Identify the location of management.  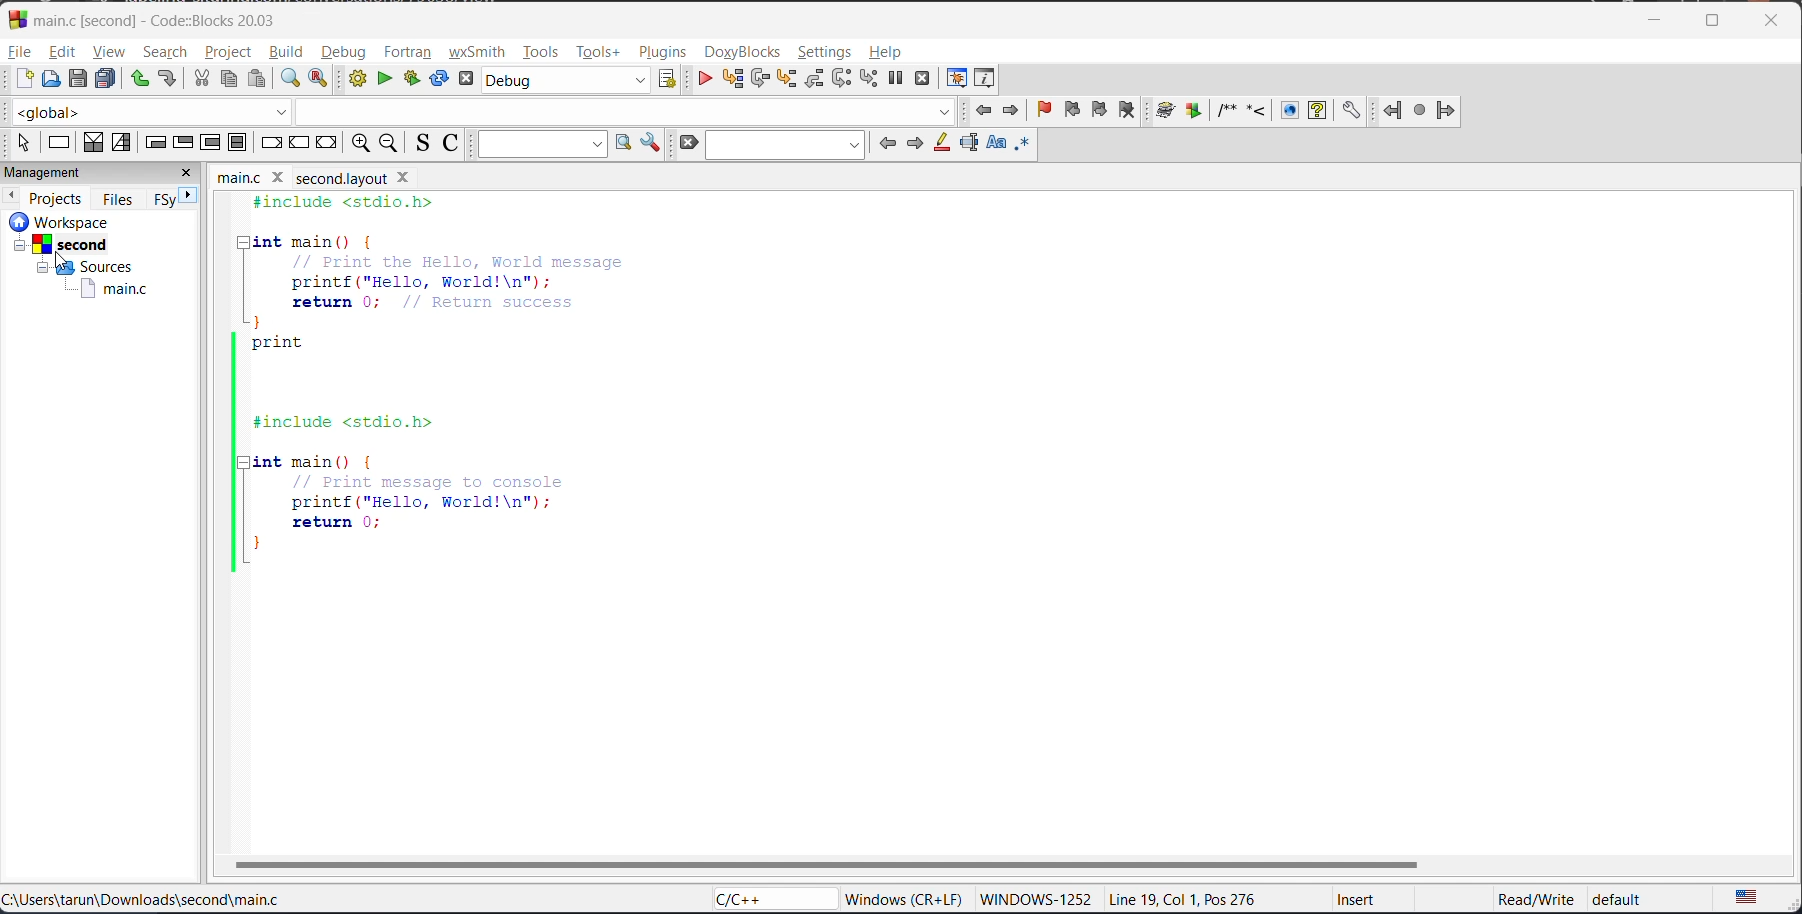
(83, 172).